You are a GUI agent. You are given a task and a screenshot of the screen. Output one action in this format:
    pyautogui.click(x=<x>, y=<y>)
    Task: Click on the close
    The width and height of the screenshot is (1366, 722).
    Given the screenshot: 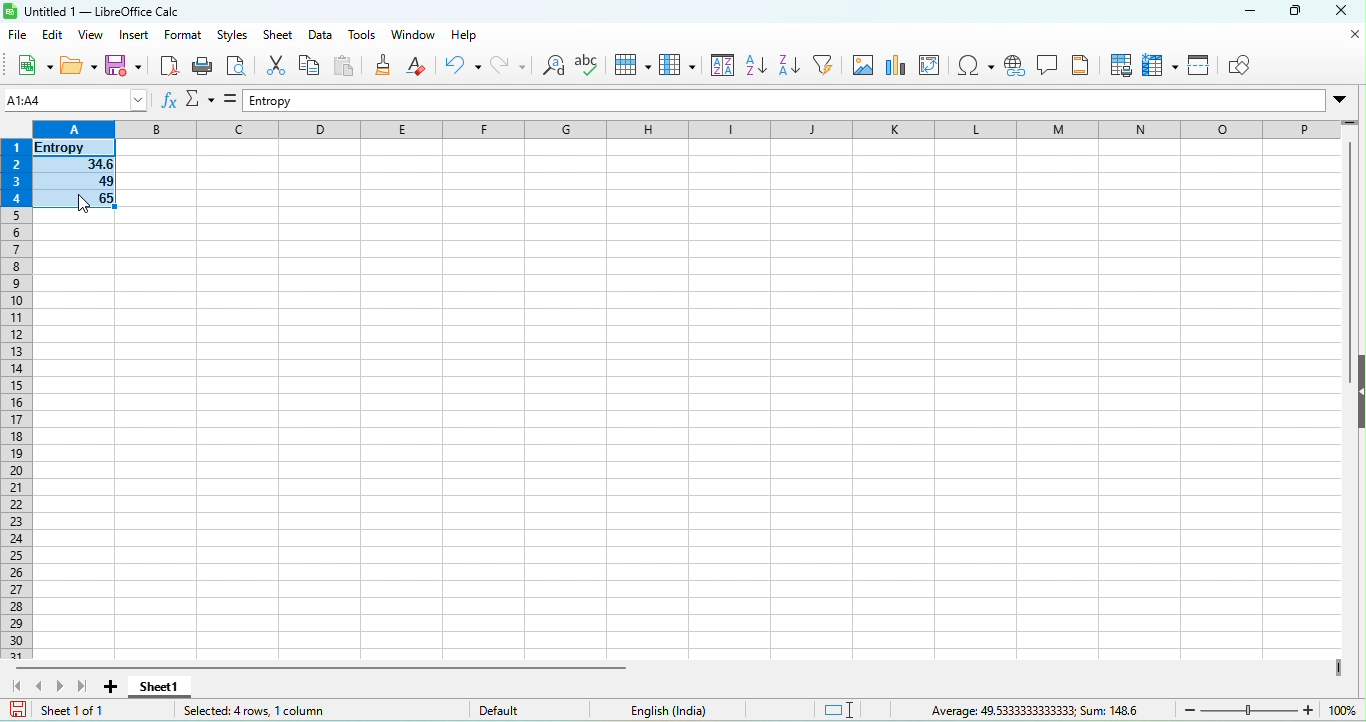 What is the action you would take?
    pyautogui.click(x=1352, y=36)
    